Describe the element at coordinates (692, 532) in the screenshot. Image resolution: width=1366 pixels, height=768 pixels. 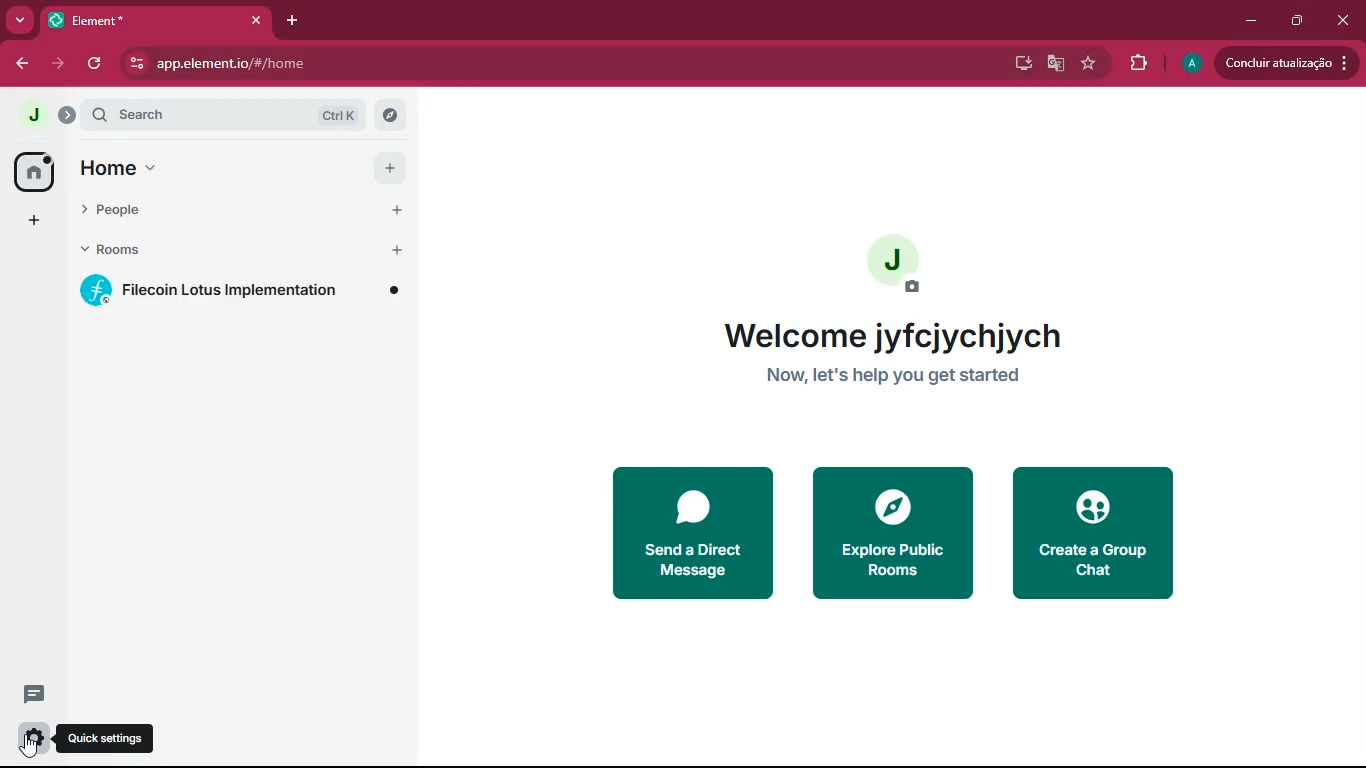
I see `send a direct message` at that location.